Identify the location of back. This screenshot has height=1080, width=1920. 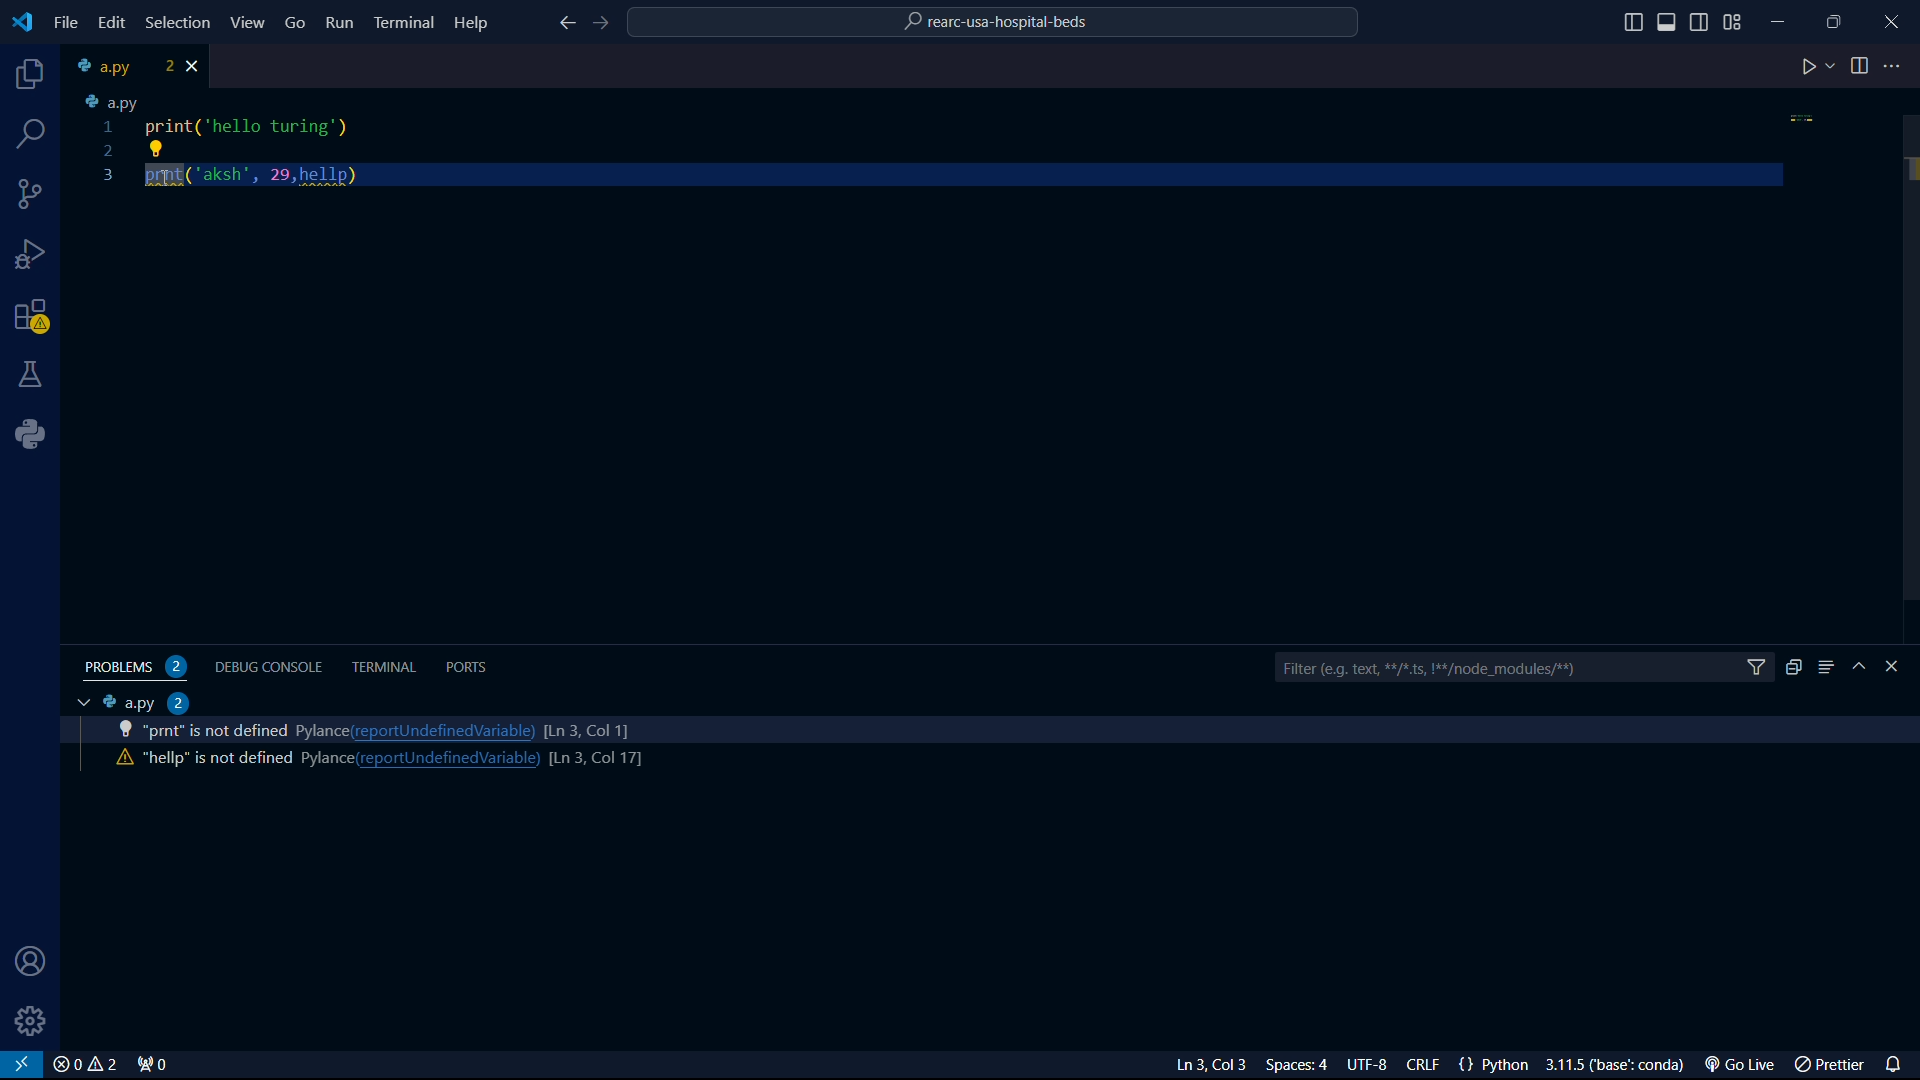
(565, 25).